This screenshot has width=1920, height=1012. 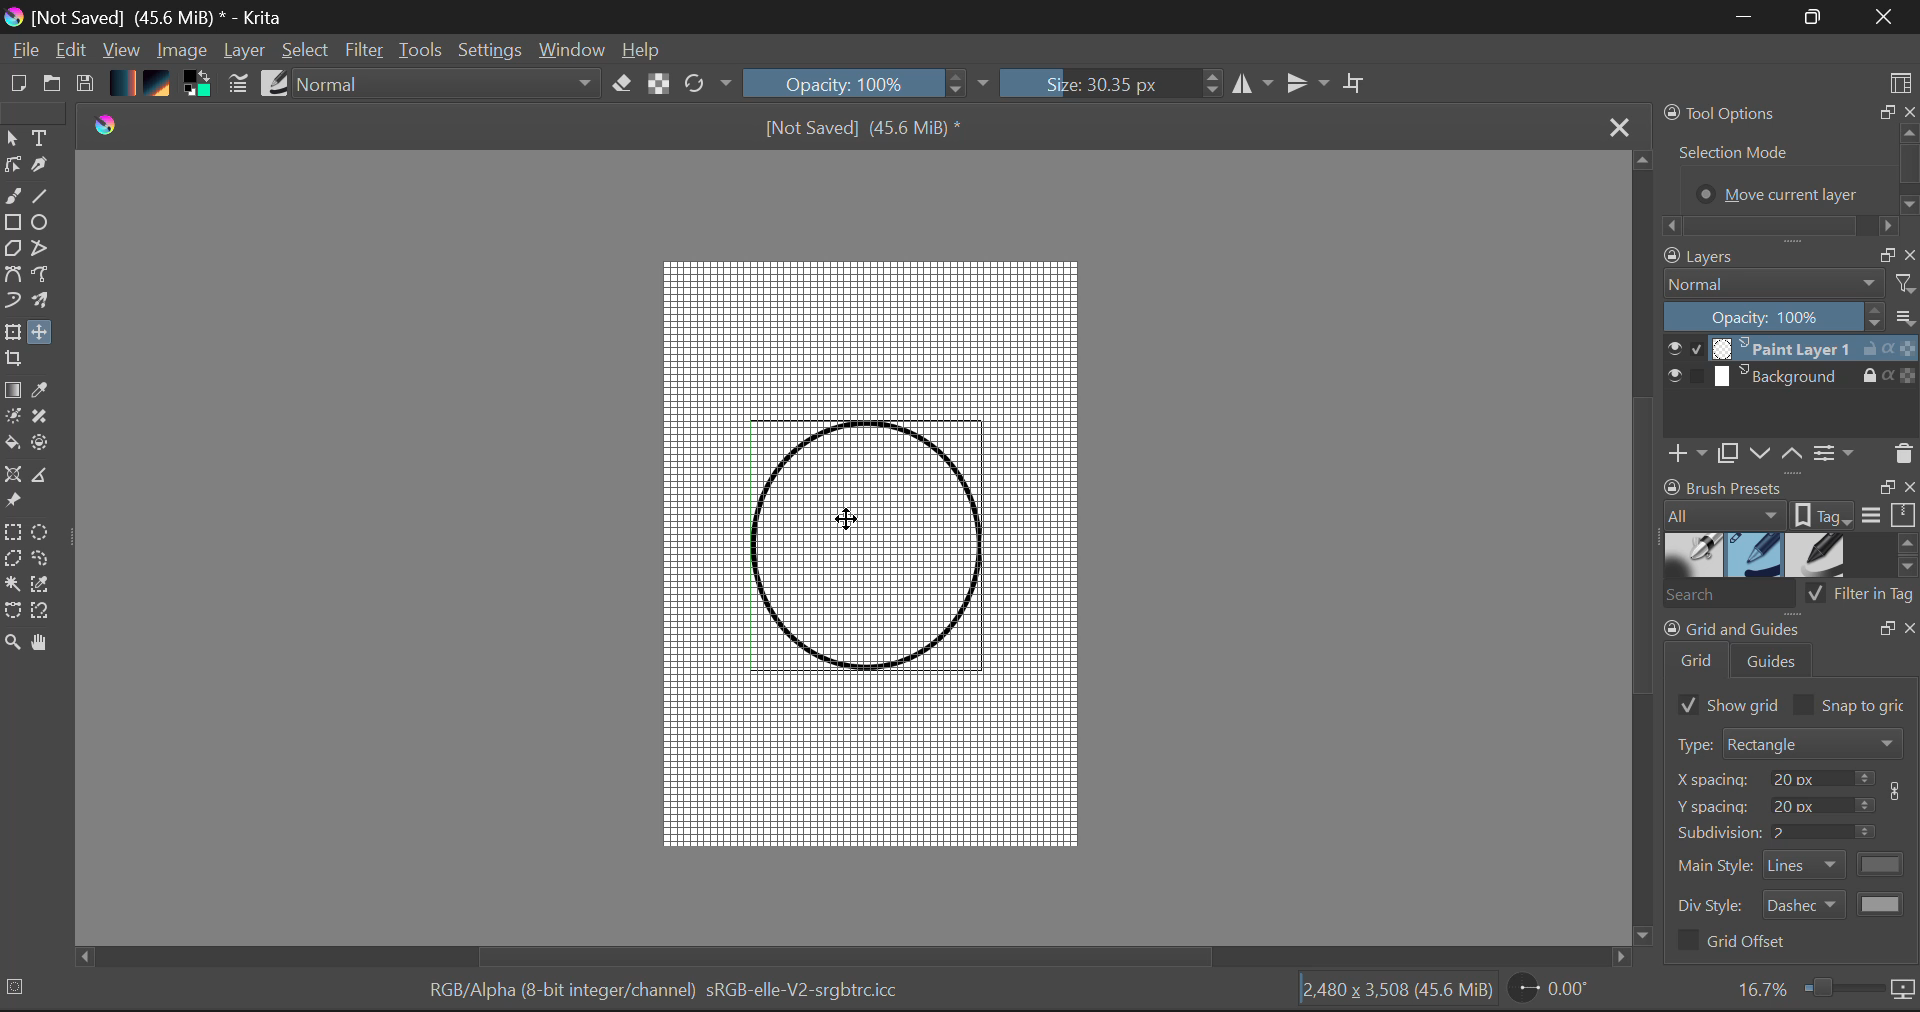 What do you see at coordinates (1745, 18) in the screenshot?
I see `Restore Down` at bounding box center [1745, 18].